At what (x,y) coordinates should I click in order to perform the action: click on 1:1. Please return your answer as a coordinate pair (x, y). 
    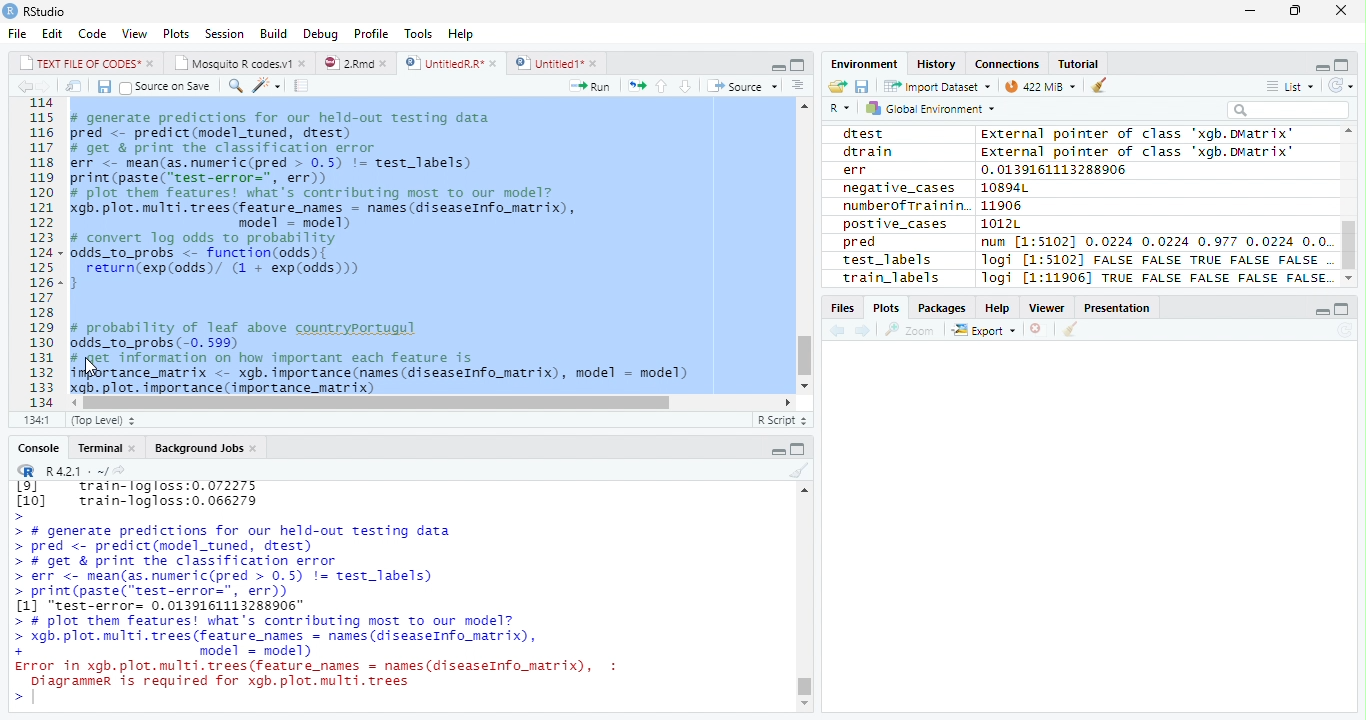
    Looking at the image, I should click on (38, 419).